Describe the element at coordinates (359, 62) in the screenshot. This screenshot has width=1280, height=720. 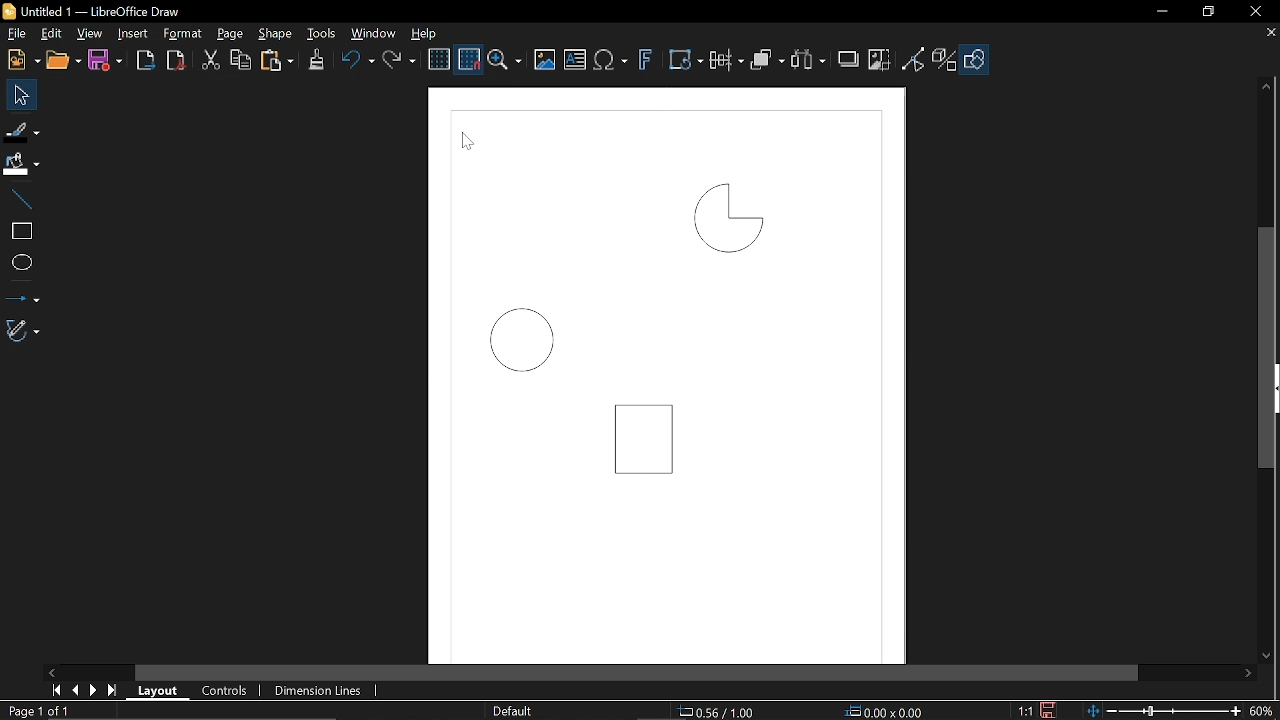
I see `undo` at that location.